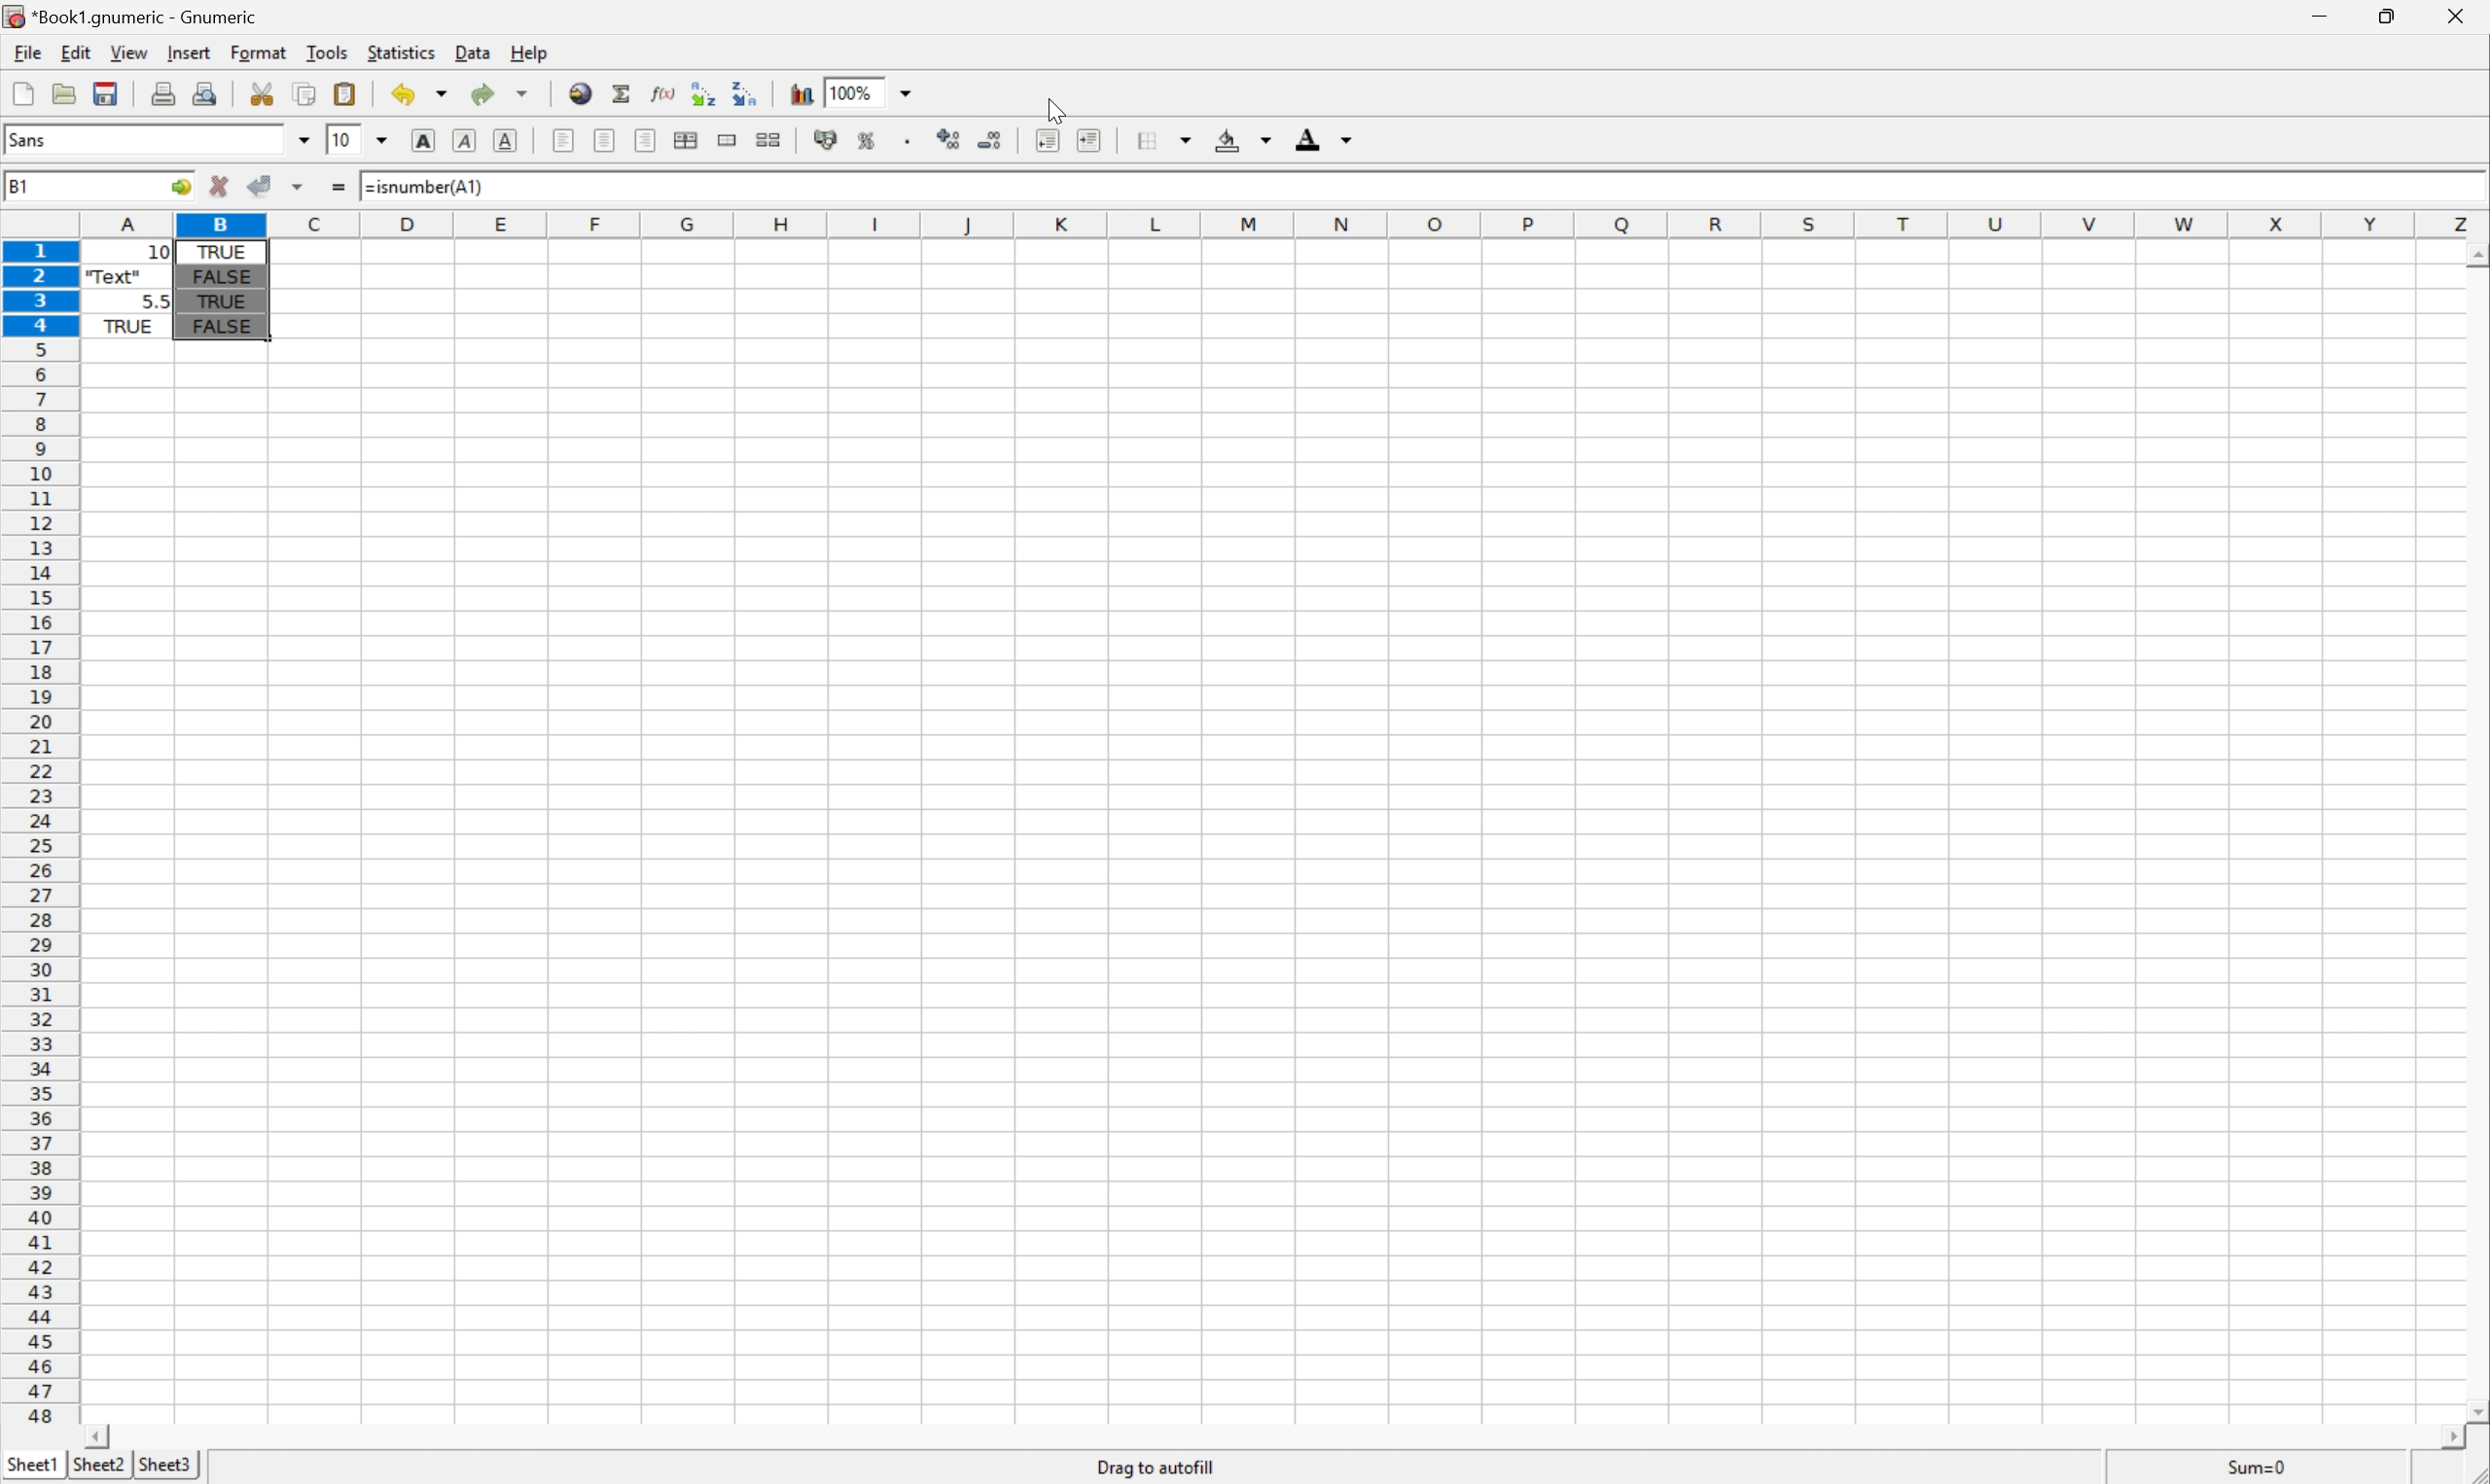 The image size is (2490, 1484). Describe the element at coordinates (606, 141) in the screenshot. I see `Center Horizontally` at that location.